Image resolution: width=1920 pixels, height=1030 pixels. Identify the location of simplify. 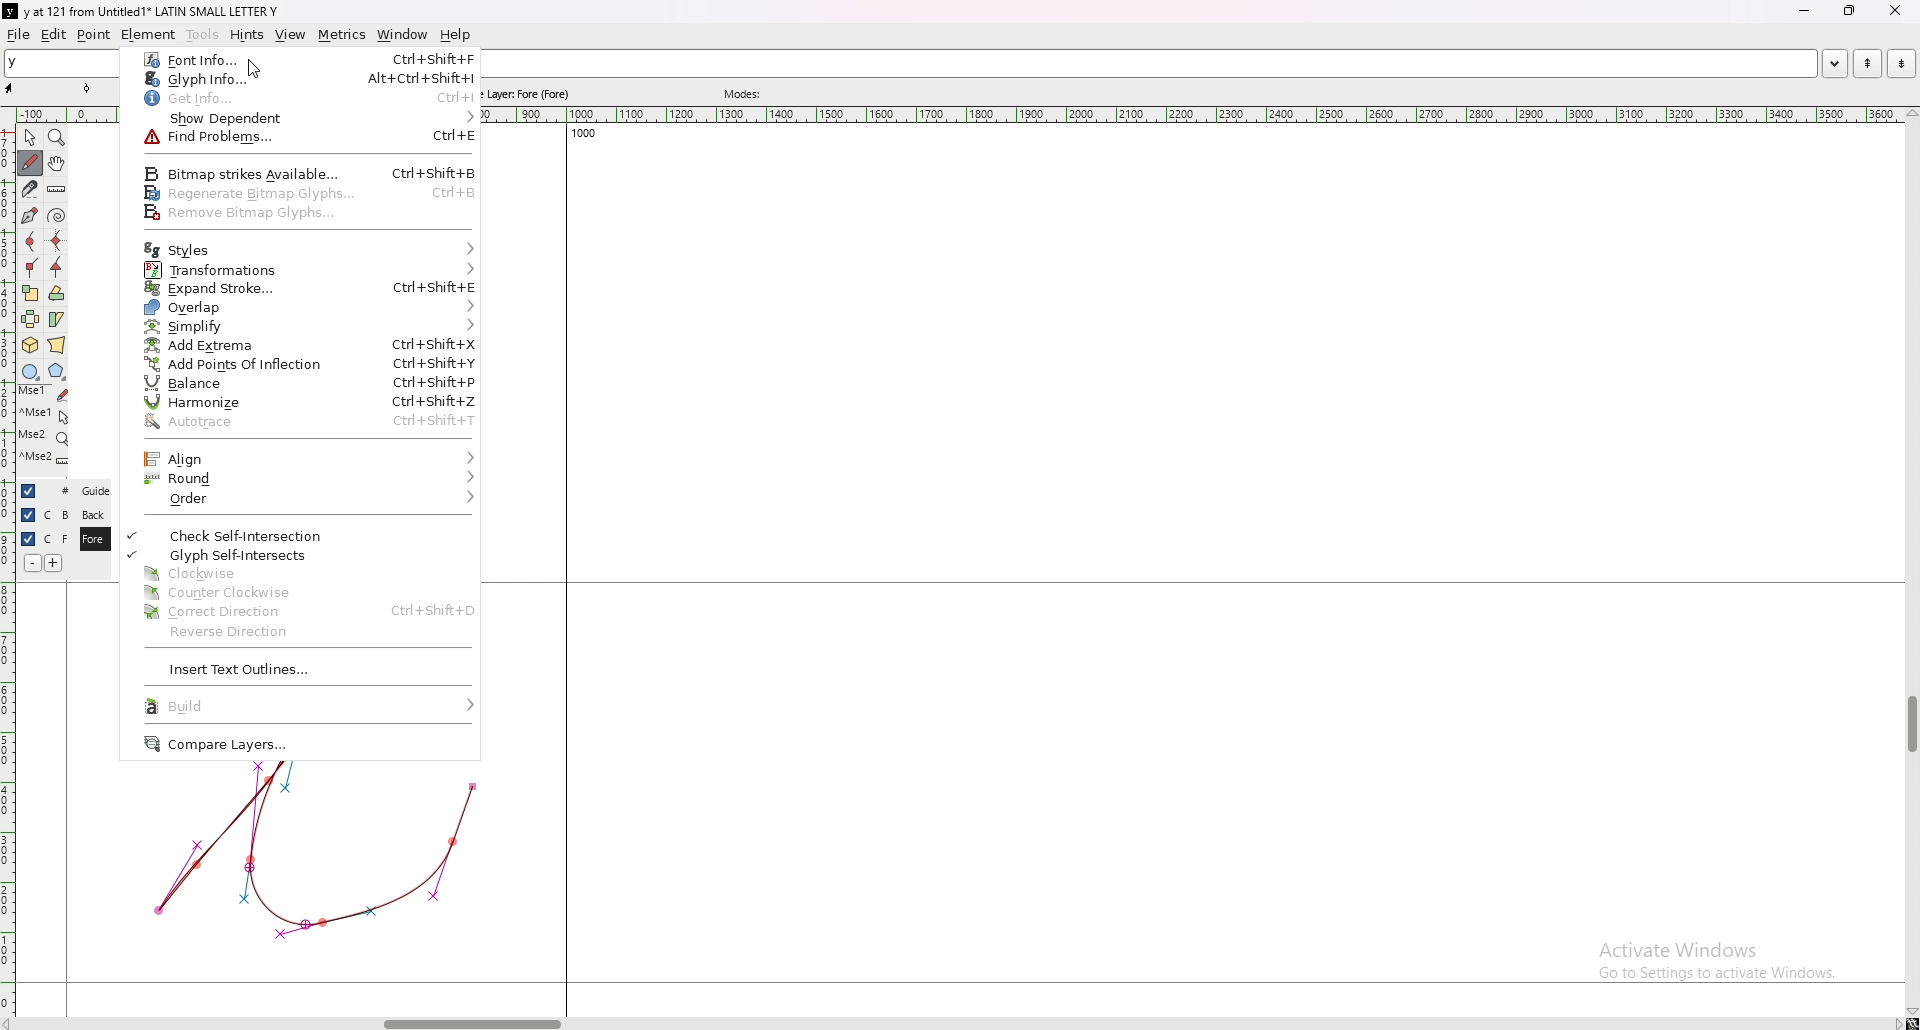
(299, 326).